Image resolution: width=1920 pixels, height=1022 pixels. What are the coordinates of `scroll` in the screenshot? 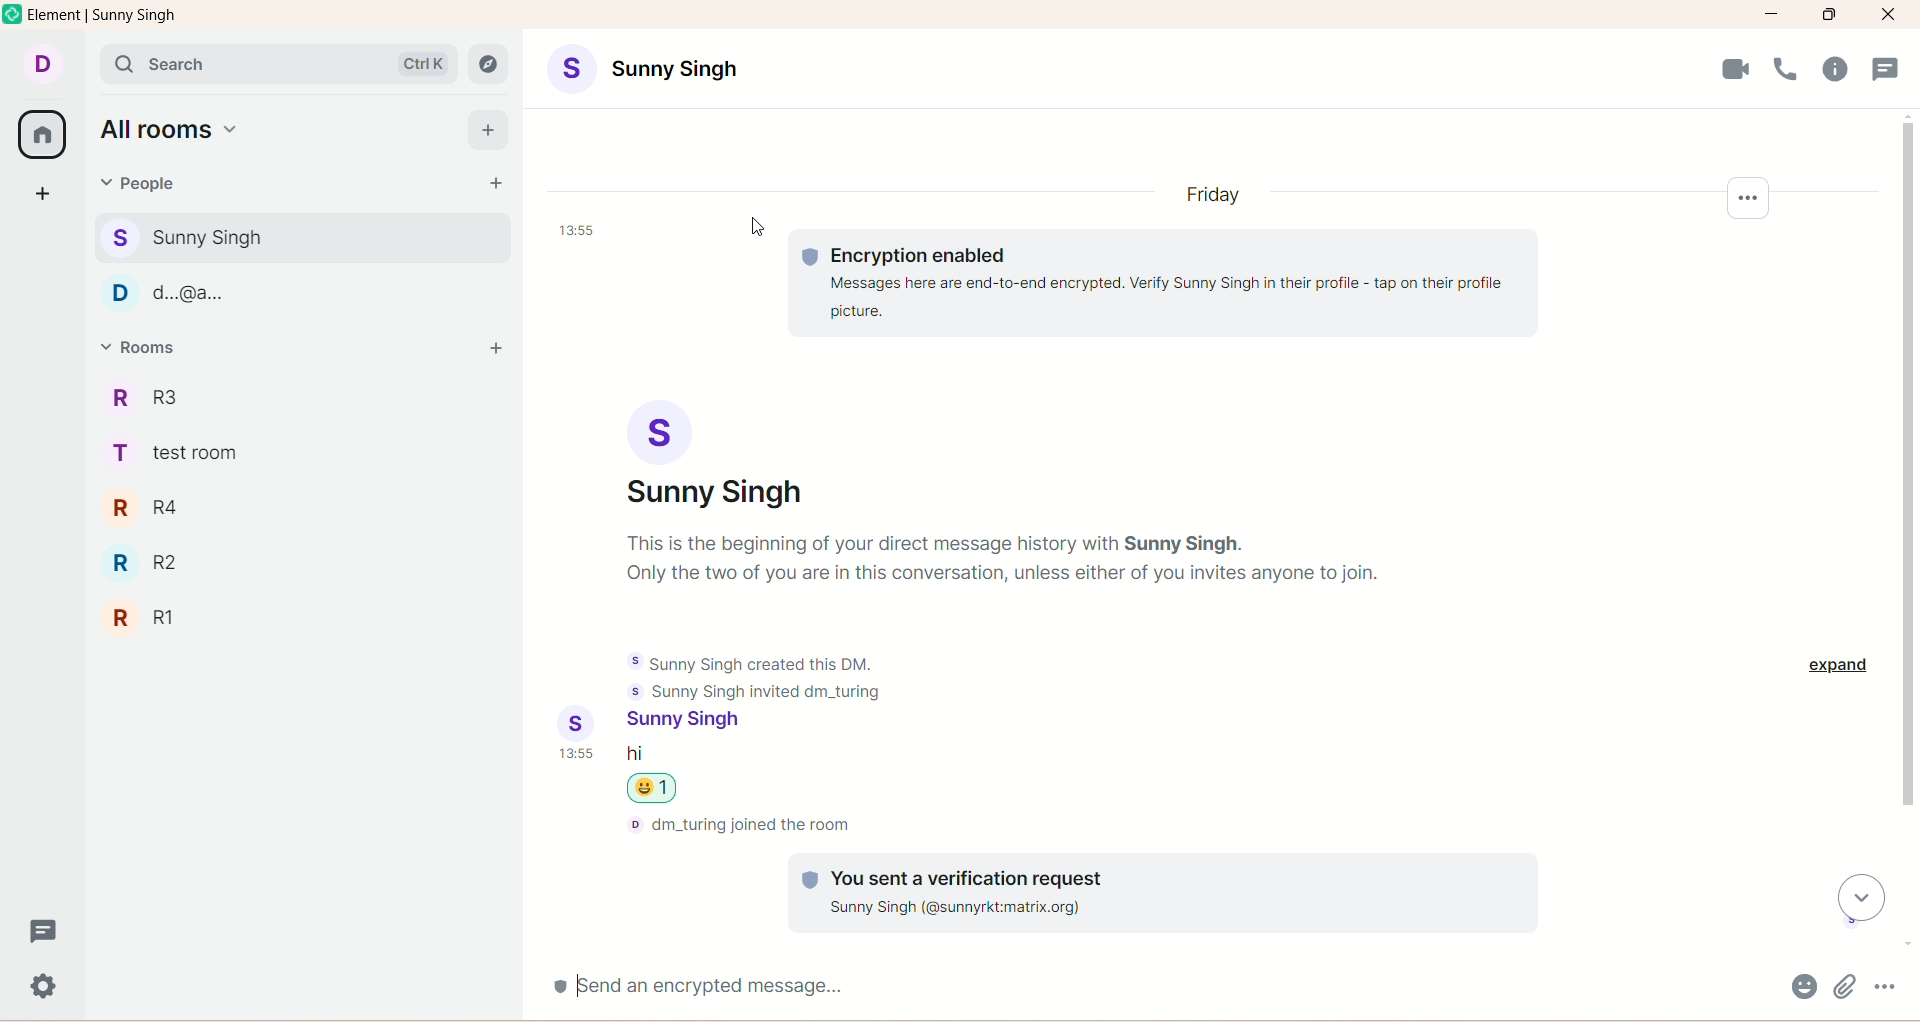 It's located at (1861, 898).